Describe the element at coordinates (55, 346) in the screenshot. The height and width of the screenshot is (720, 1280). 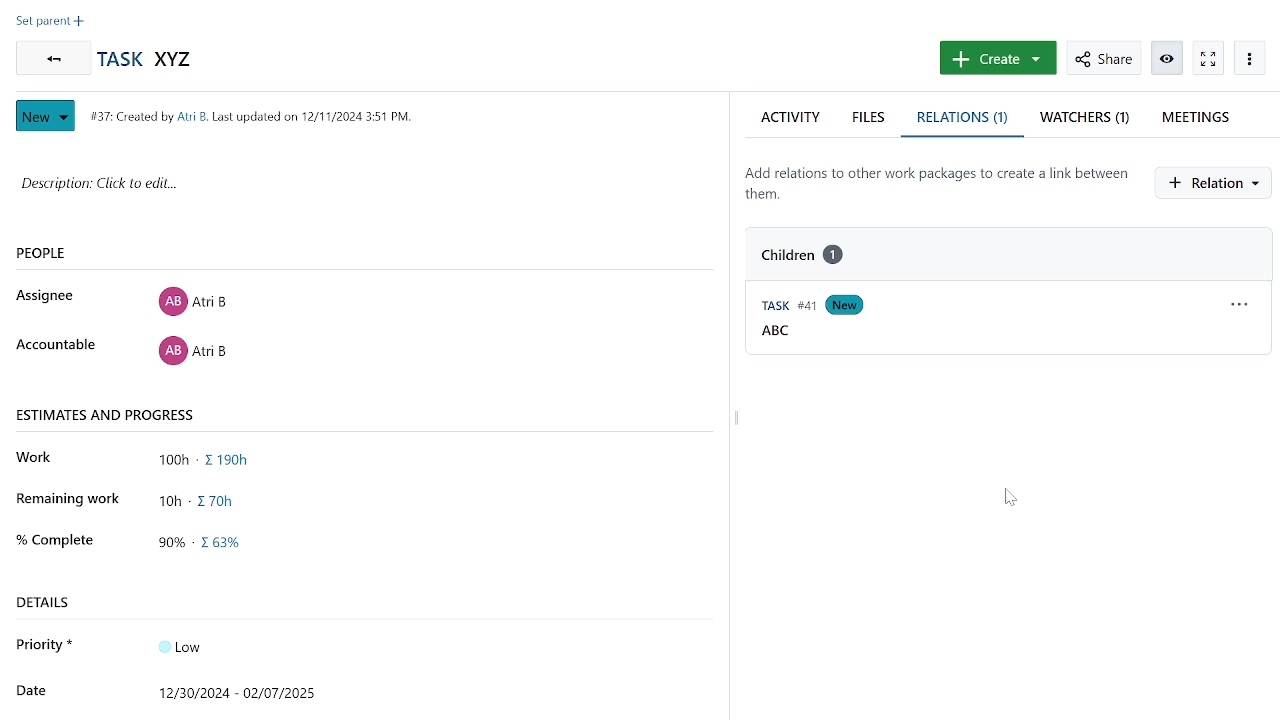
I see `accountable` at that location.